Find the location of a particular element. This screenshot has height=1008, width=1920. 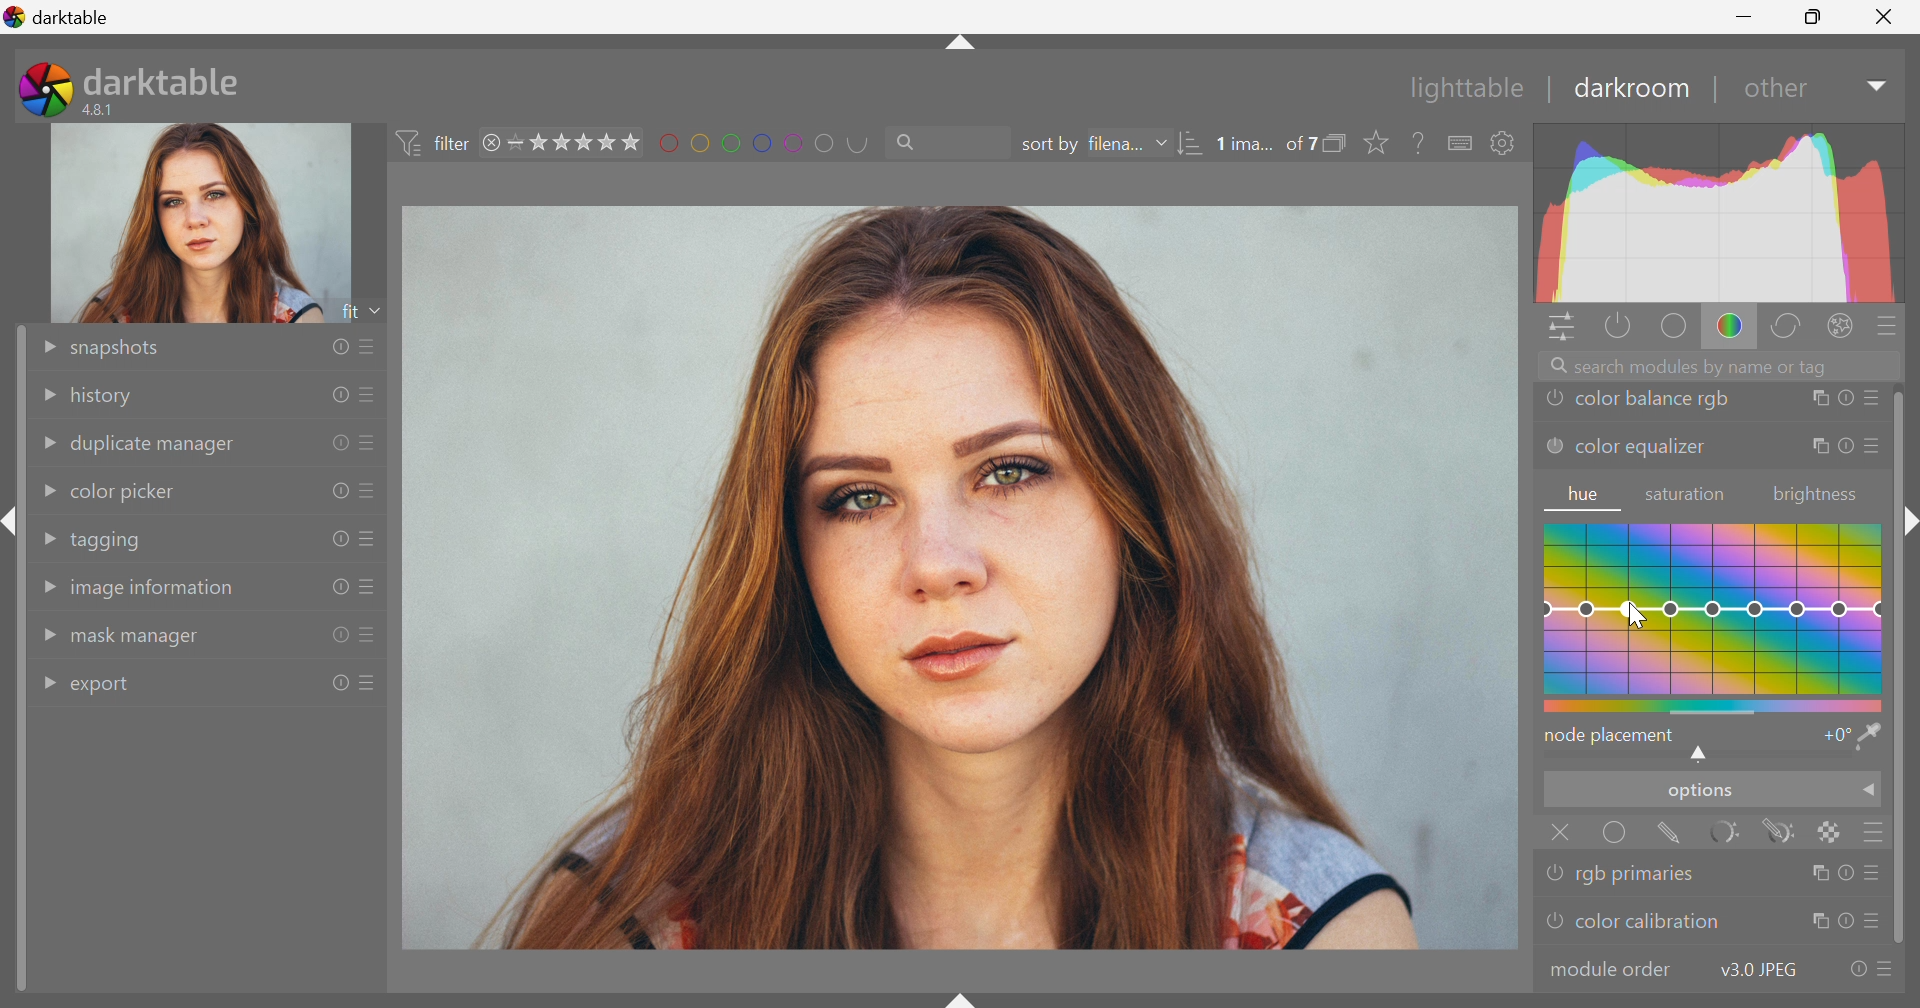

multiple instance actions is located at coordinates (1817, 922).